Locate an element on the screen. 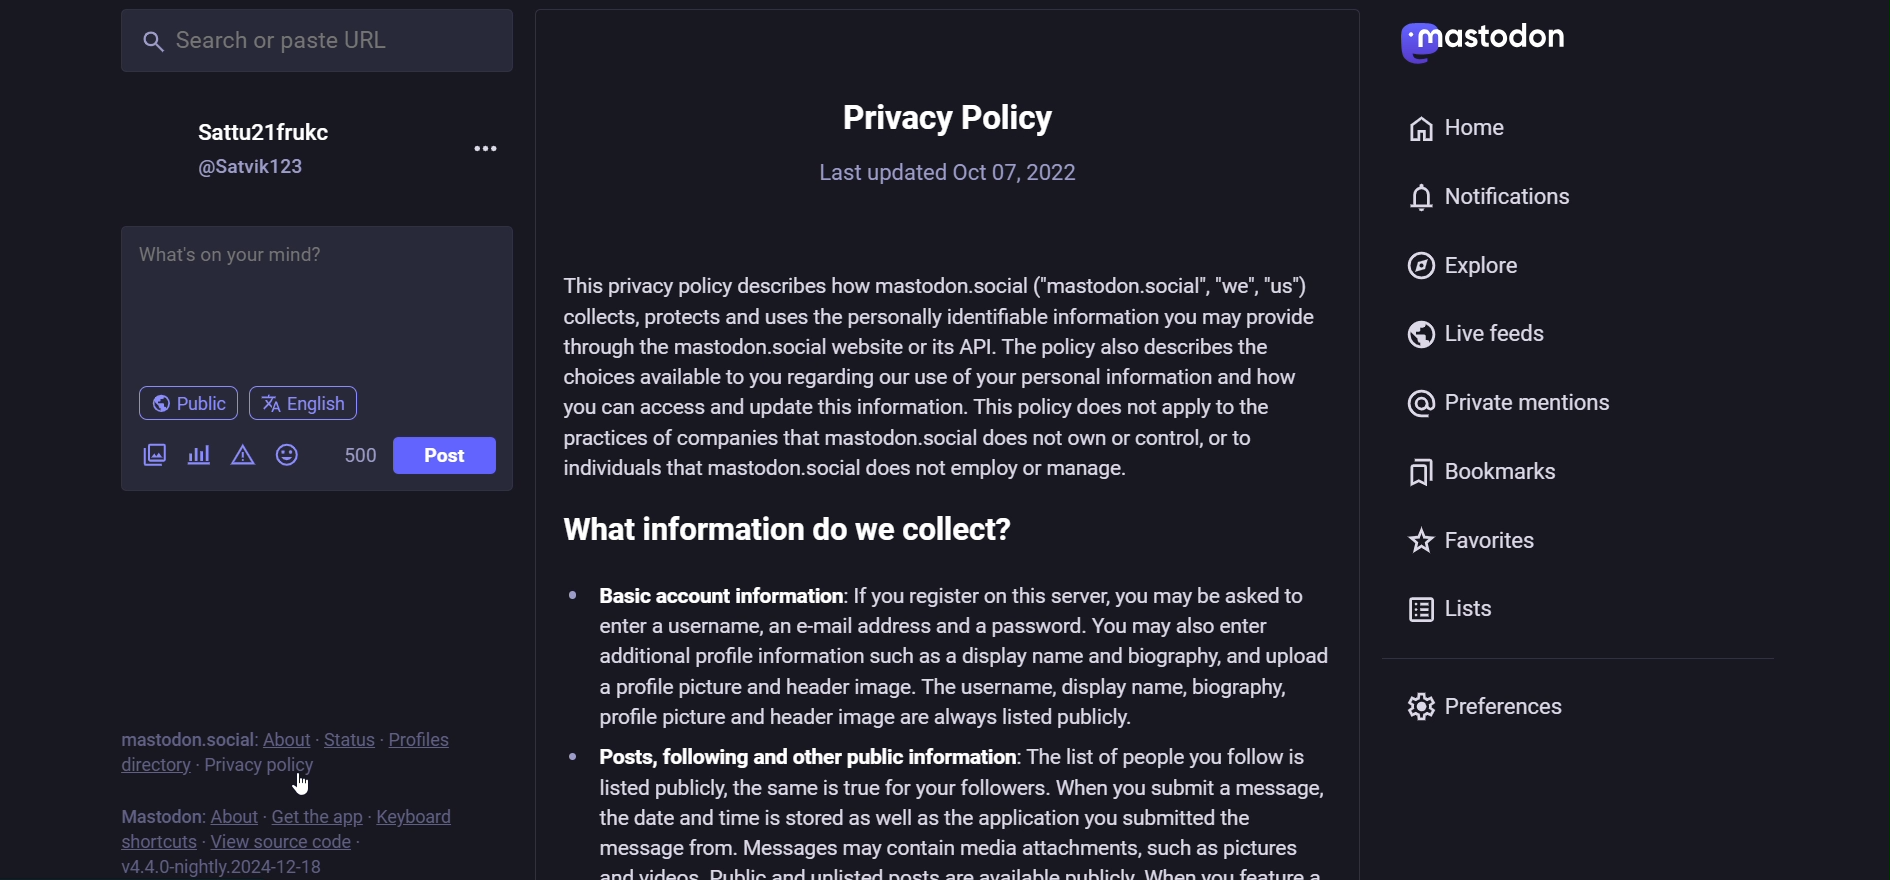  mastodon is located at coordinates (162, 813).